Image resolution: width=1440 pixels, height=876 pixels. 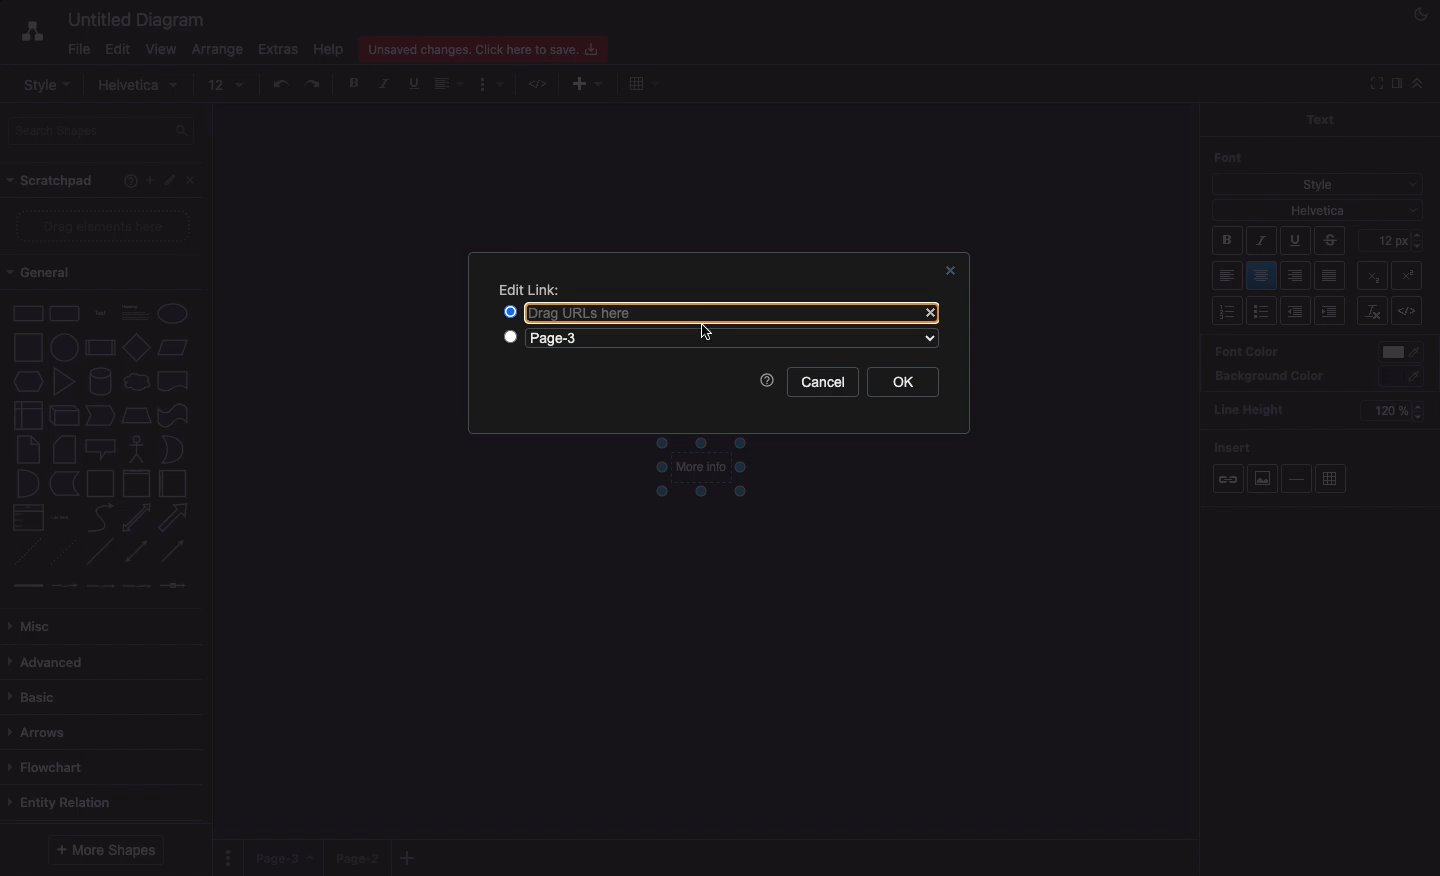 What do you see at coordinates (149, 179) in the screenshot?
I see `Add` at bounding box center [149, 179].